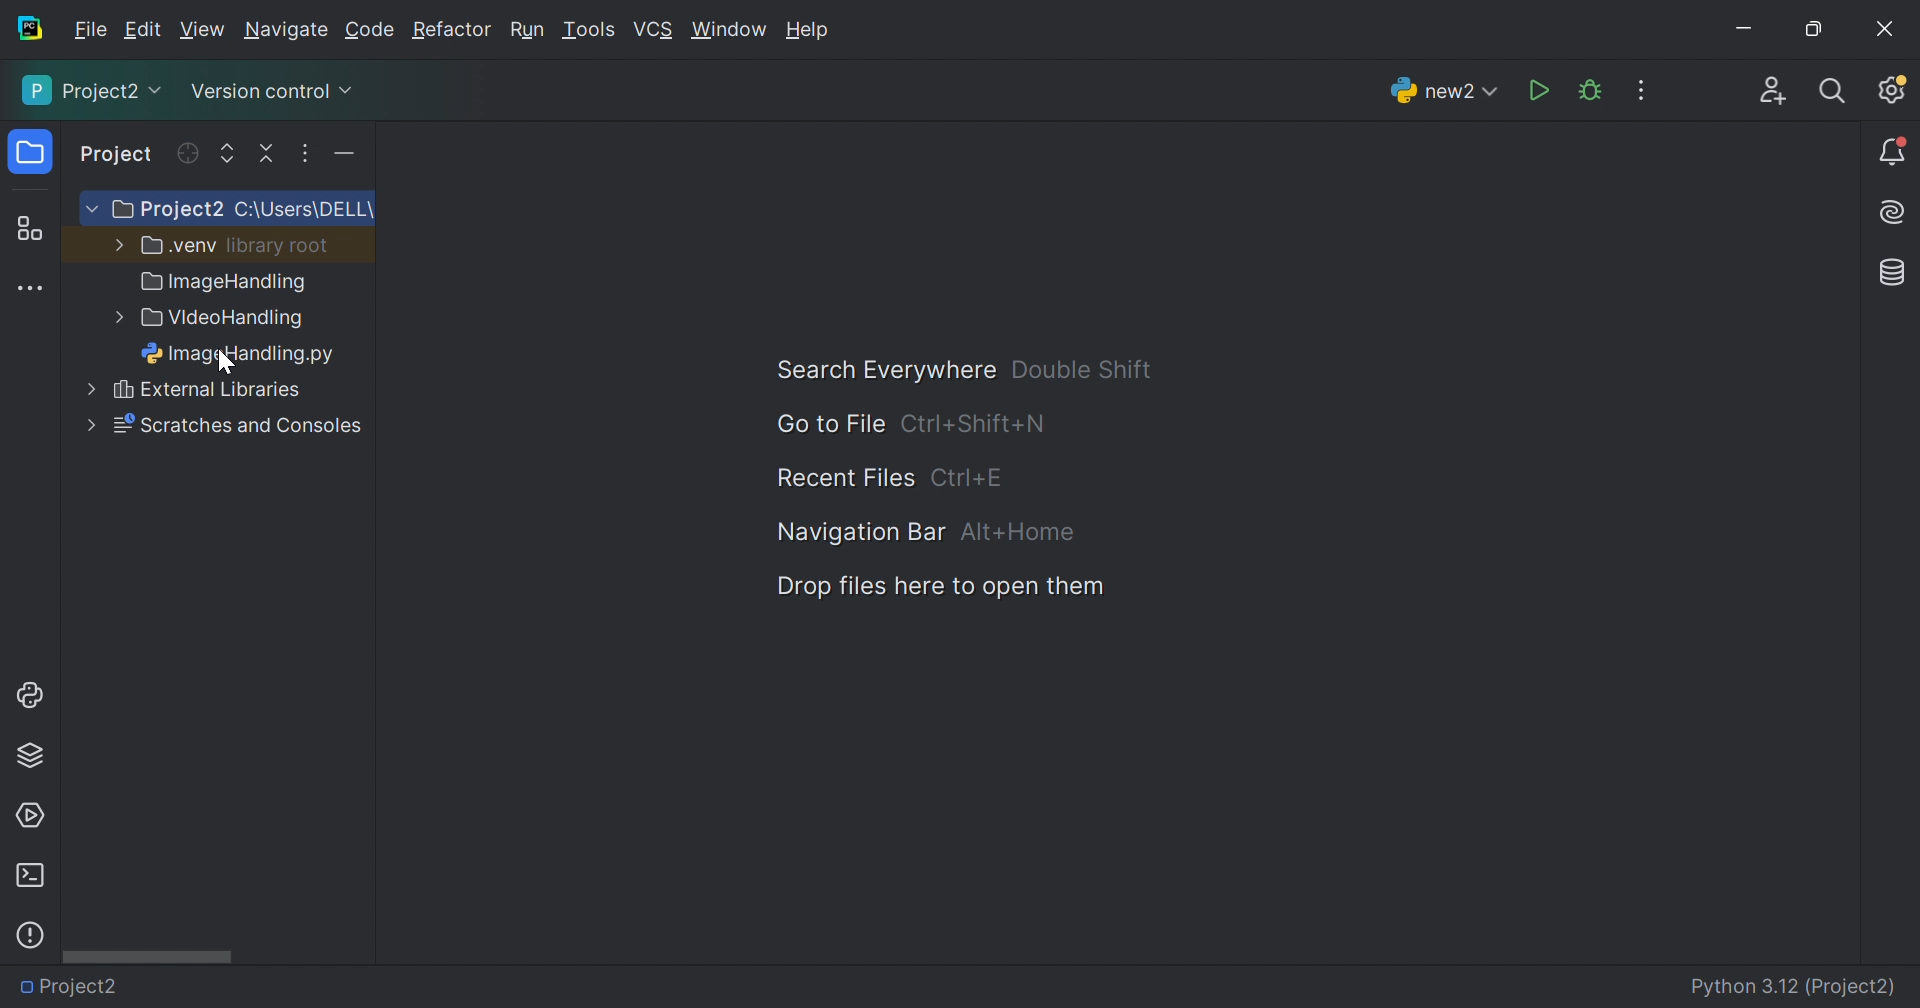 The width and height of the screenshot is (1920, 1008). What do you see at coordinates (115, 243) in the screenshot?
I see `More` at bounding box center [115, 243].